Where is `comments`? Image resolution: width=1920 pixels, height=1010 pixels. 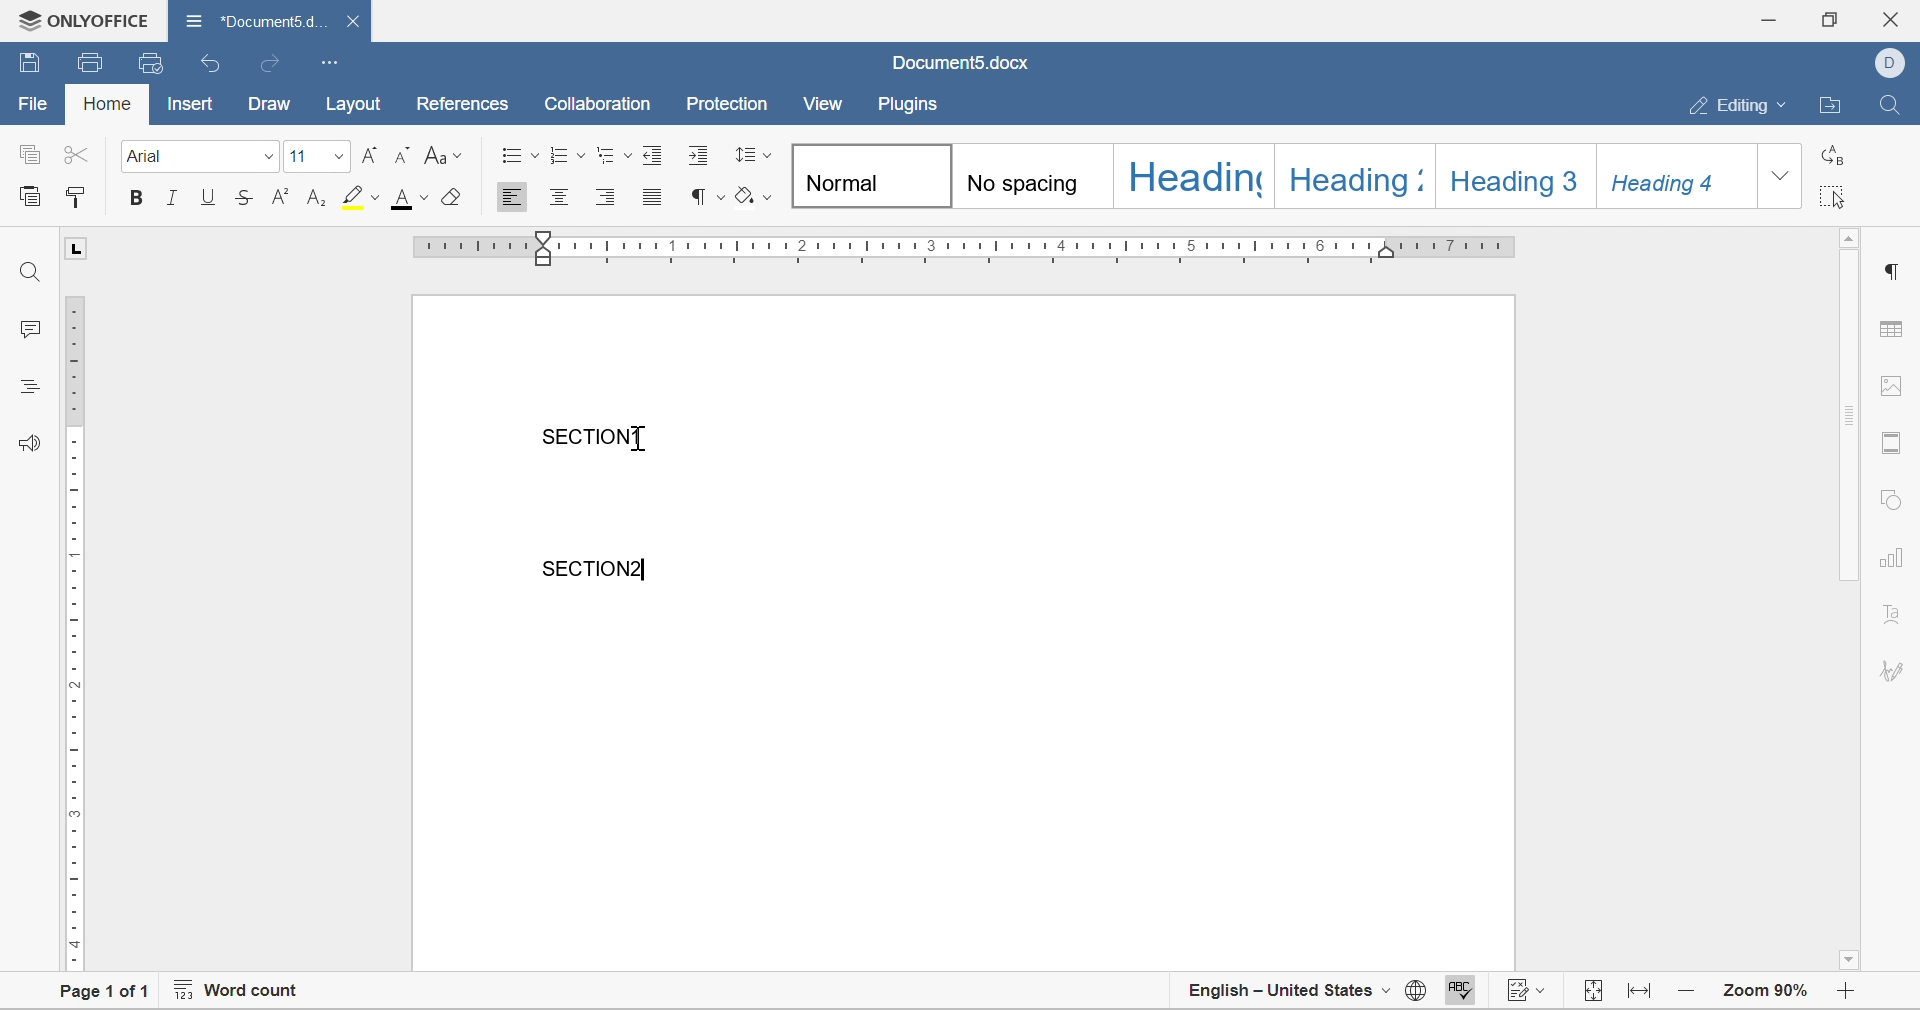
comments is located at coordinates (22, 328).